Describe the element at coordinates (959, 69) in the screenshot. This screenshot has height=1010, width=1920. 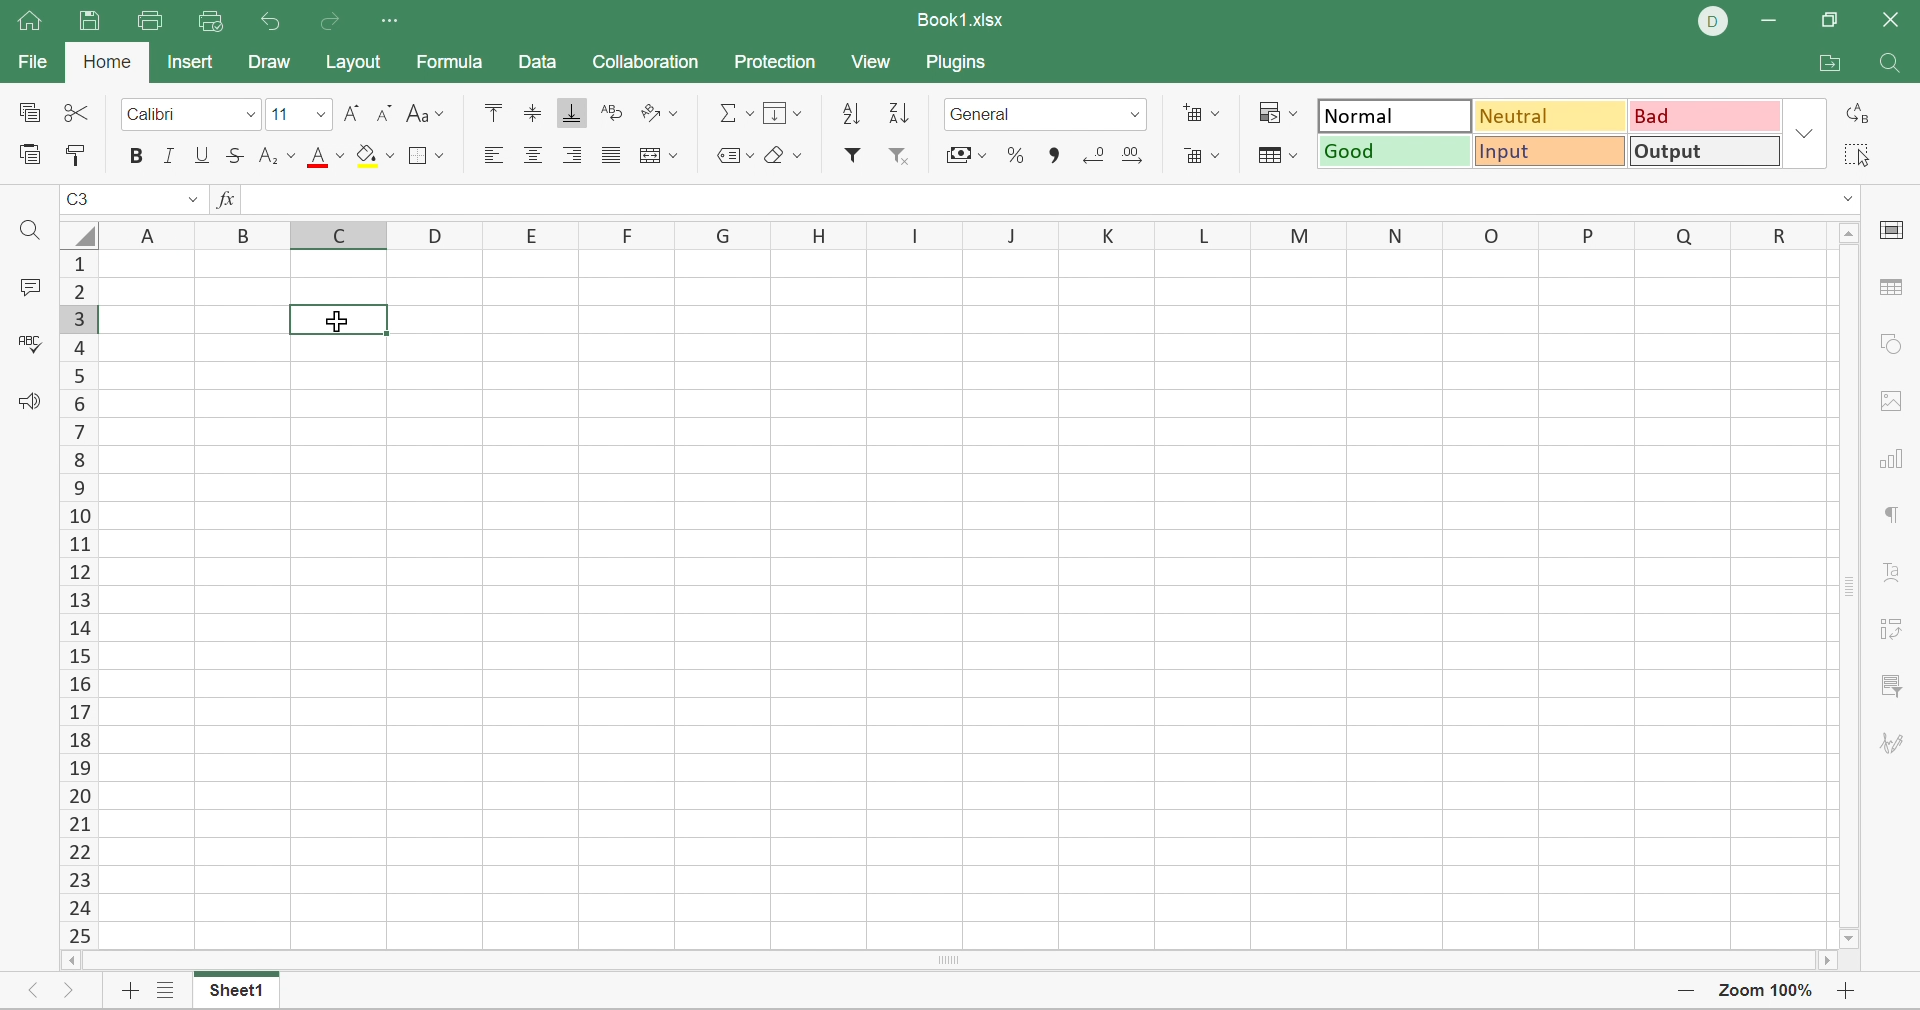
I see `Plugins` at that location.